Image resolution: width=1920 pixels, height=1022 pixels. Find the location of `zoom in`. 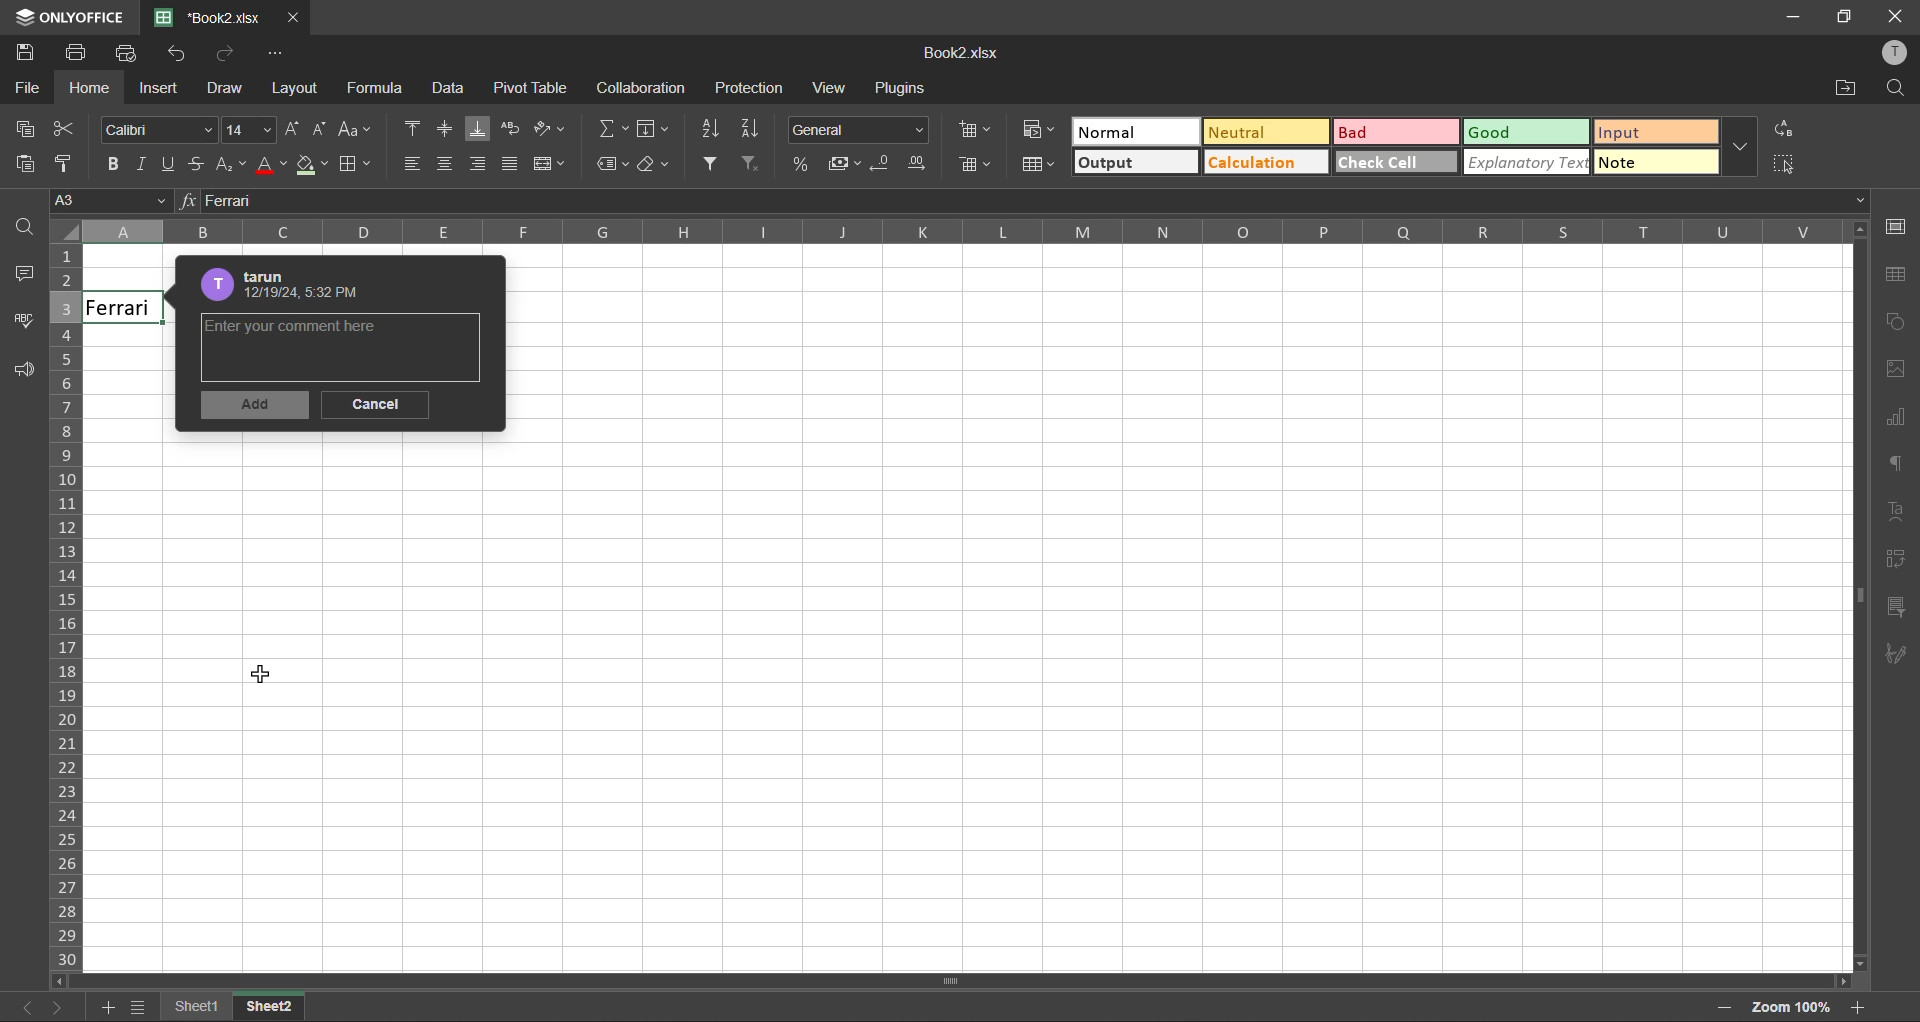

zoom in is located at coordinates (1861, 1006).